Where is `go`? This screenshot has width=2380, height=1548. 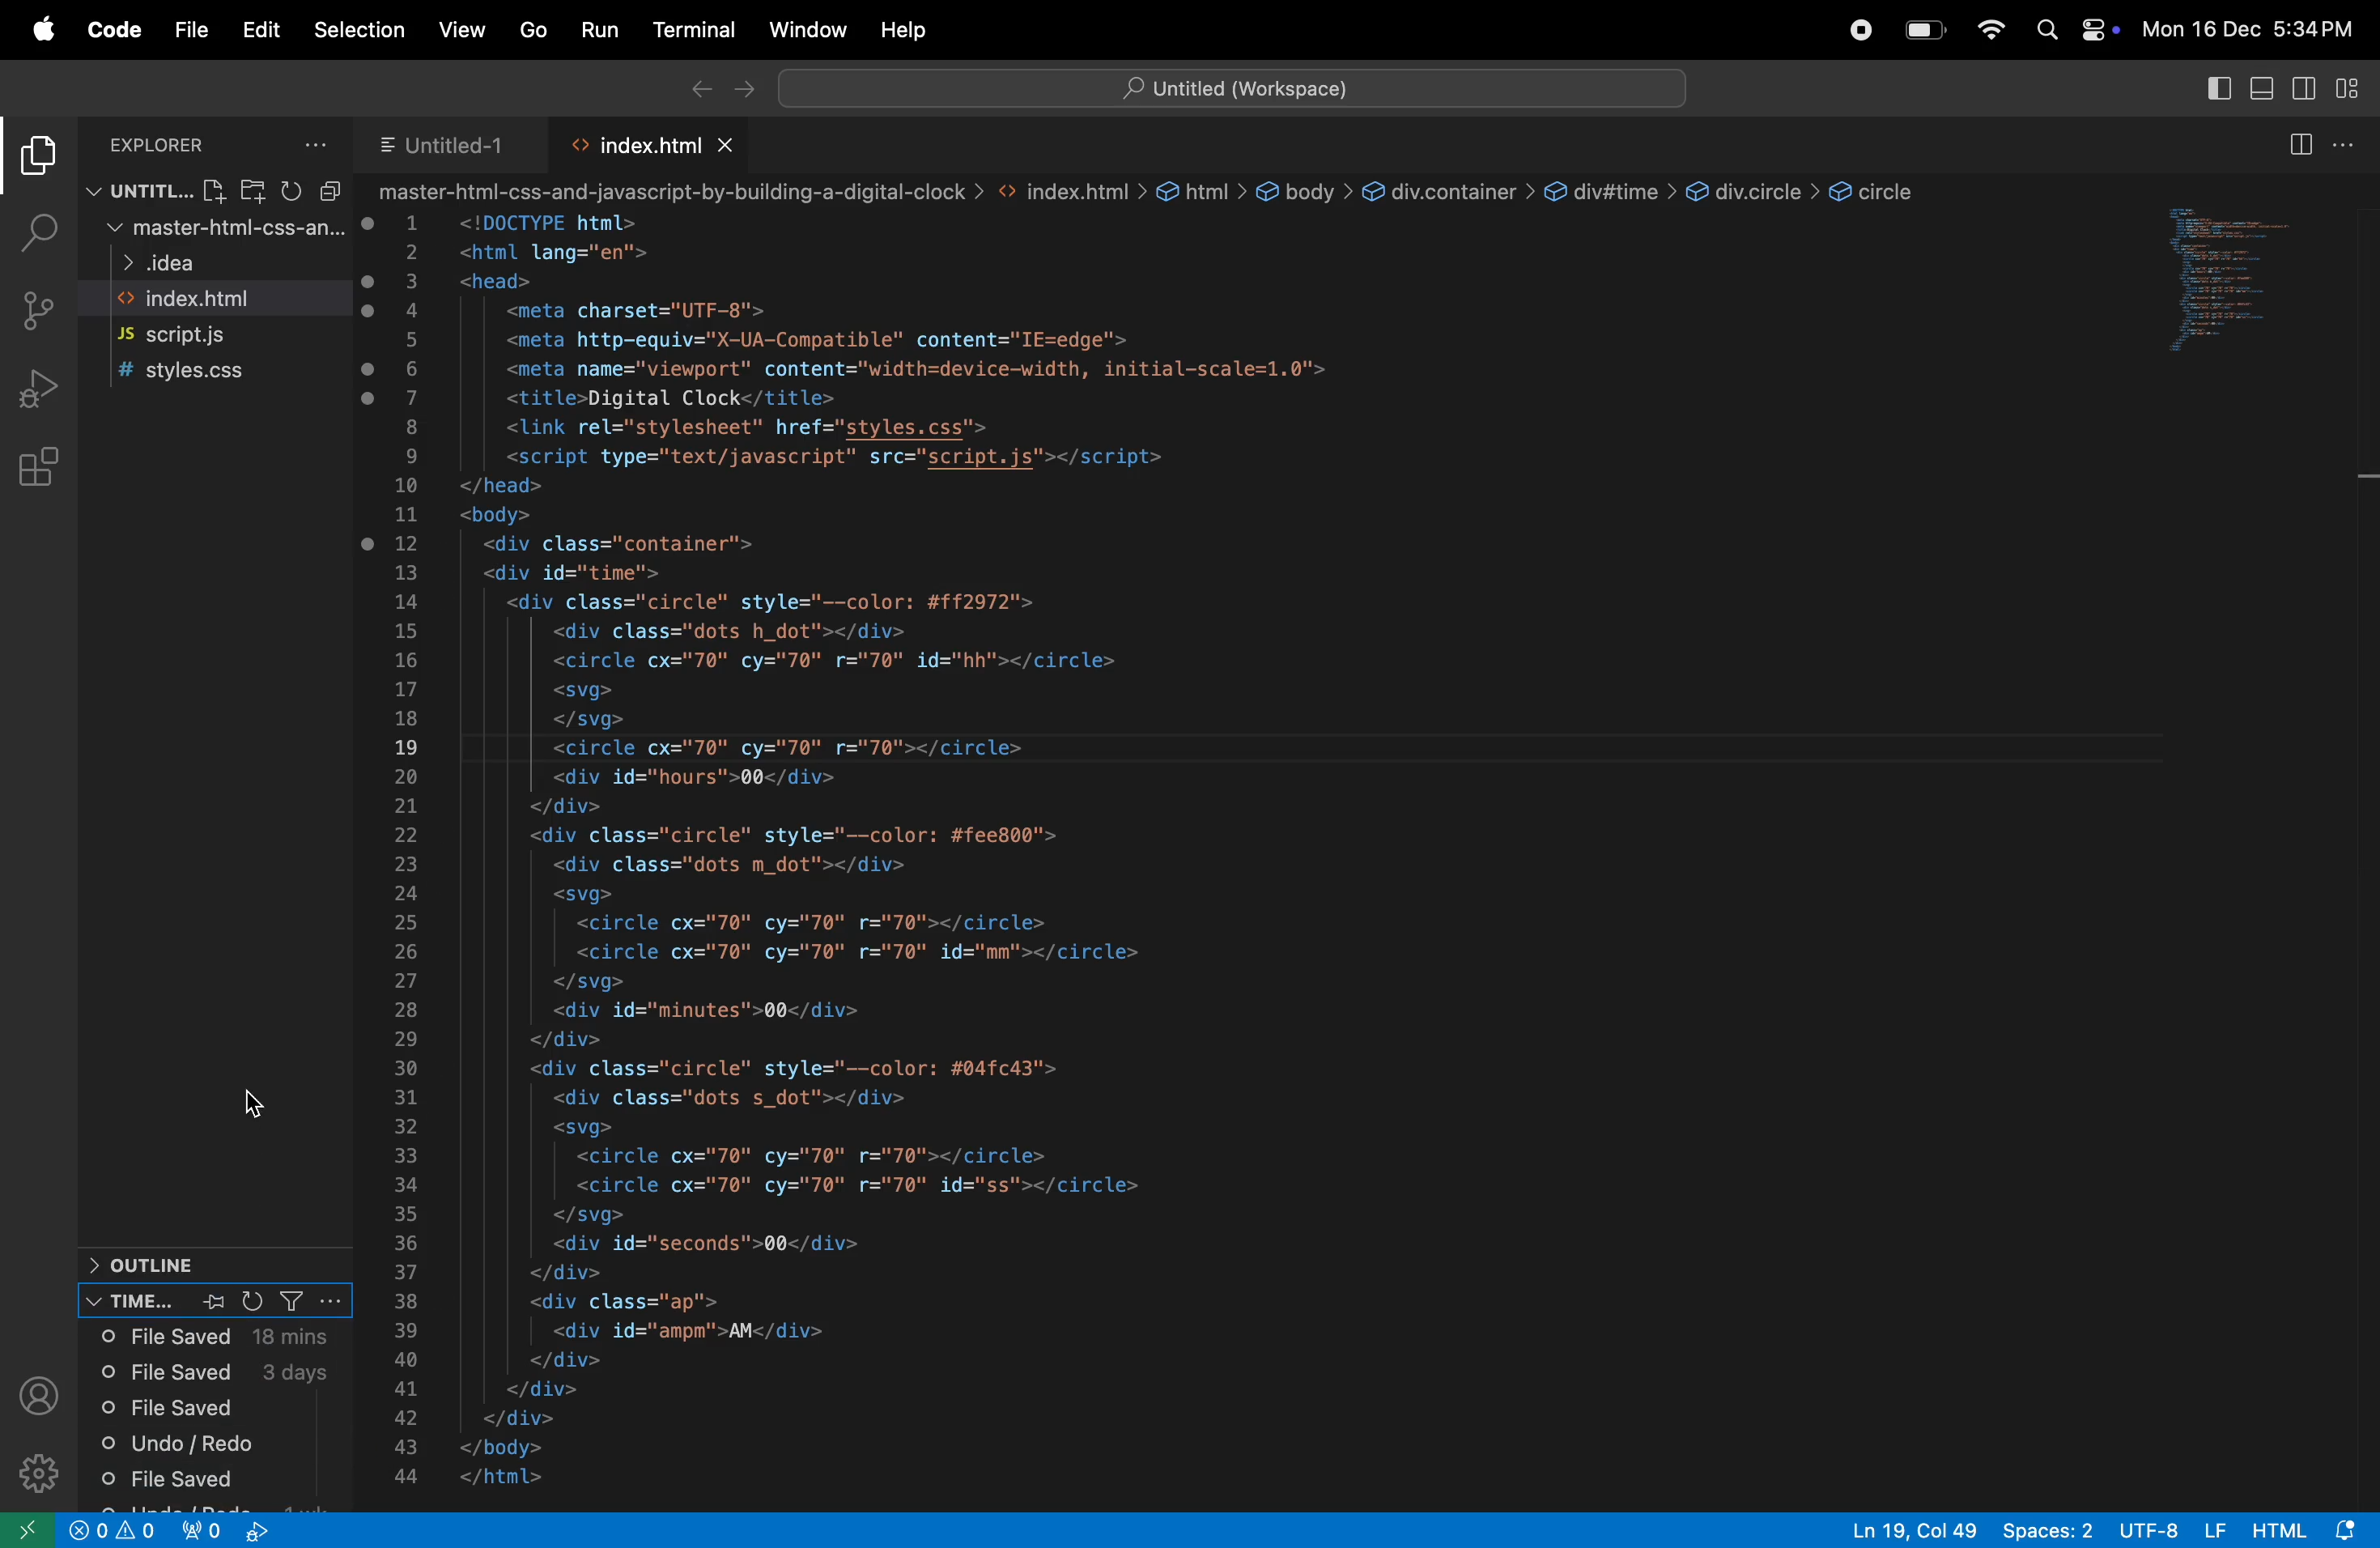 go is located at coordinates (529, 30).